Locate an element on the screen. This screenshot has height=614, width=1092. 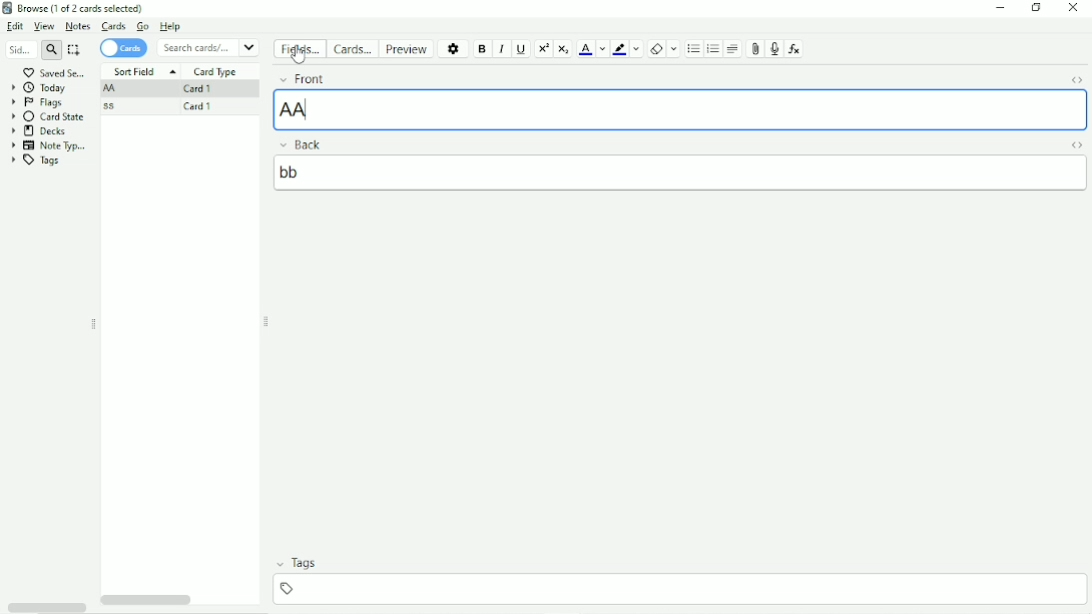
Remove formatting is located at coordinates (655, 48).